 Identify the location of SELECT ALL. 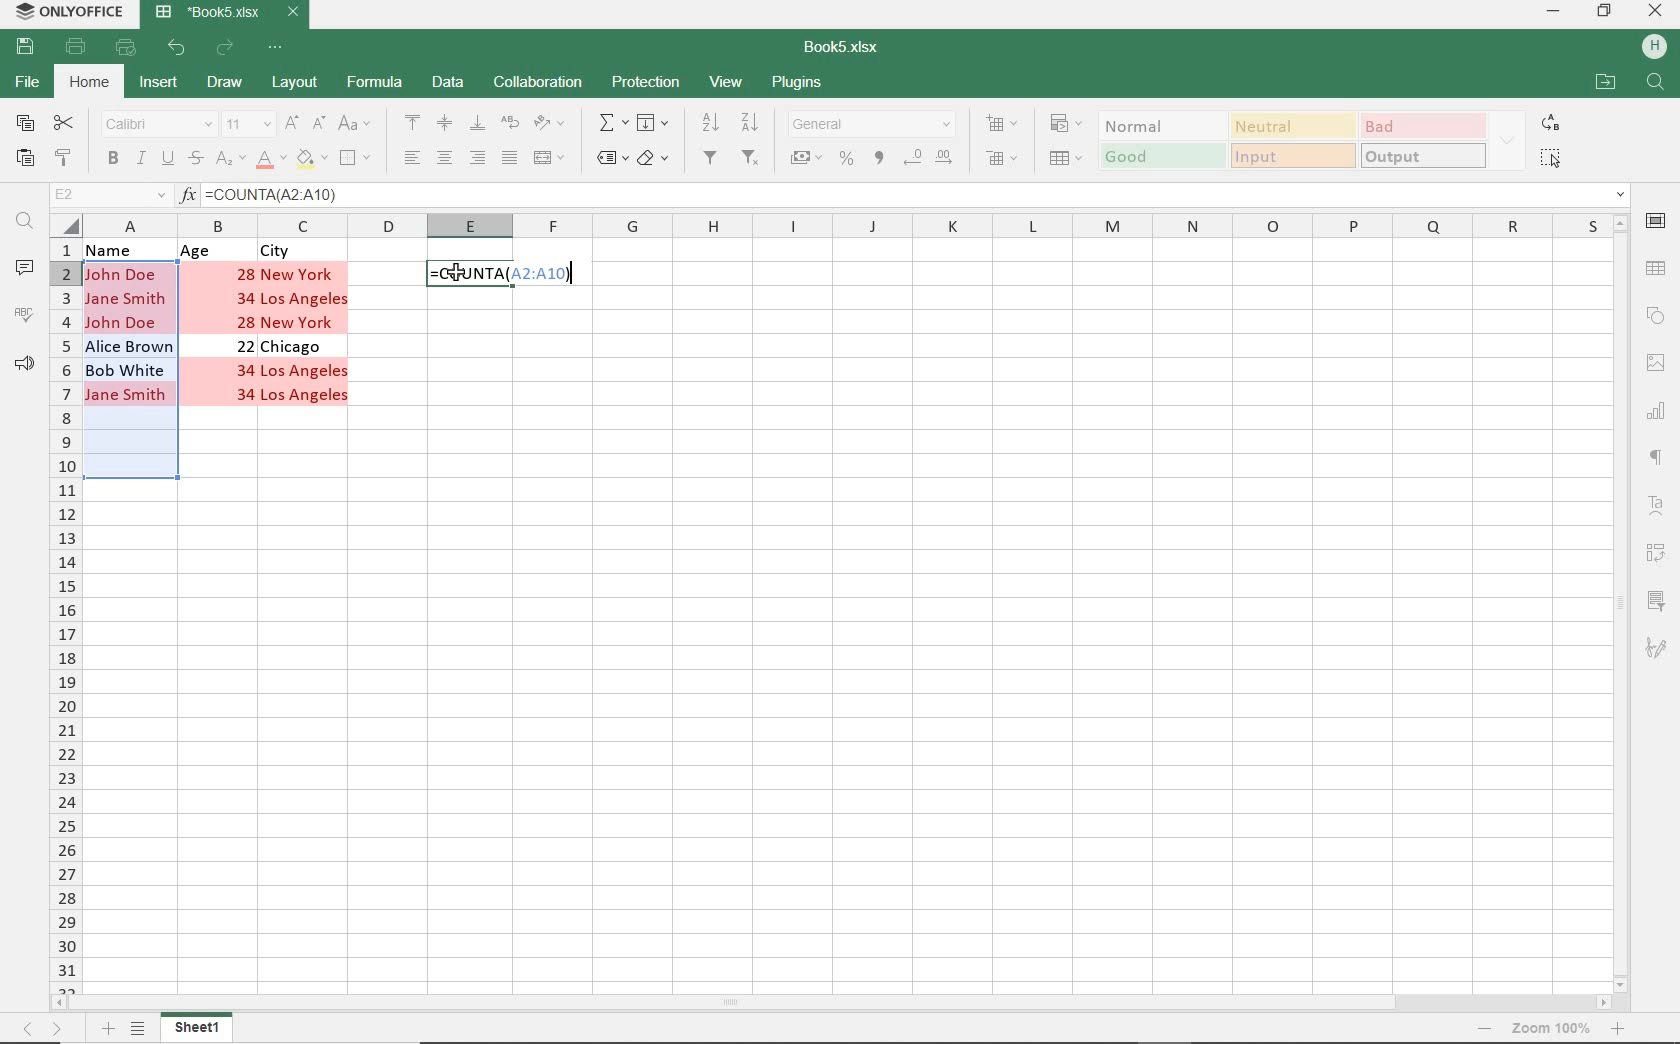
(1551, 160).